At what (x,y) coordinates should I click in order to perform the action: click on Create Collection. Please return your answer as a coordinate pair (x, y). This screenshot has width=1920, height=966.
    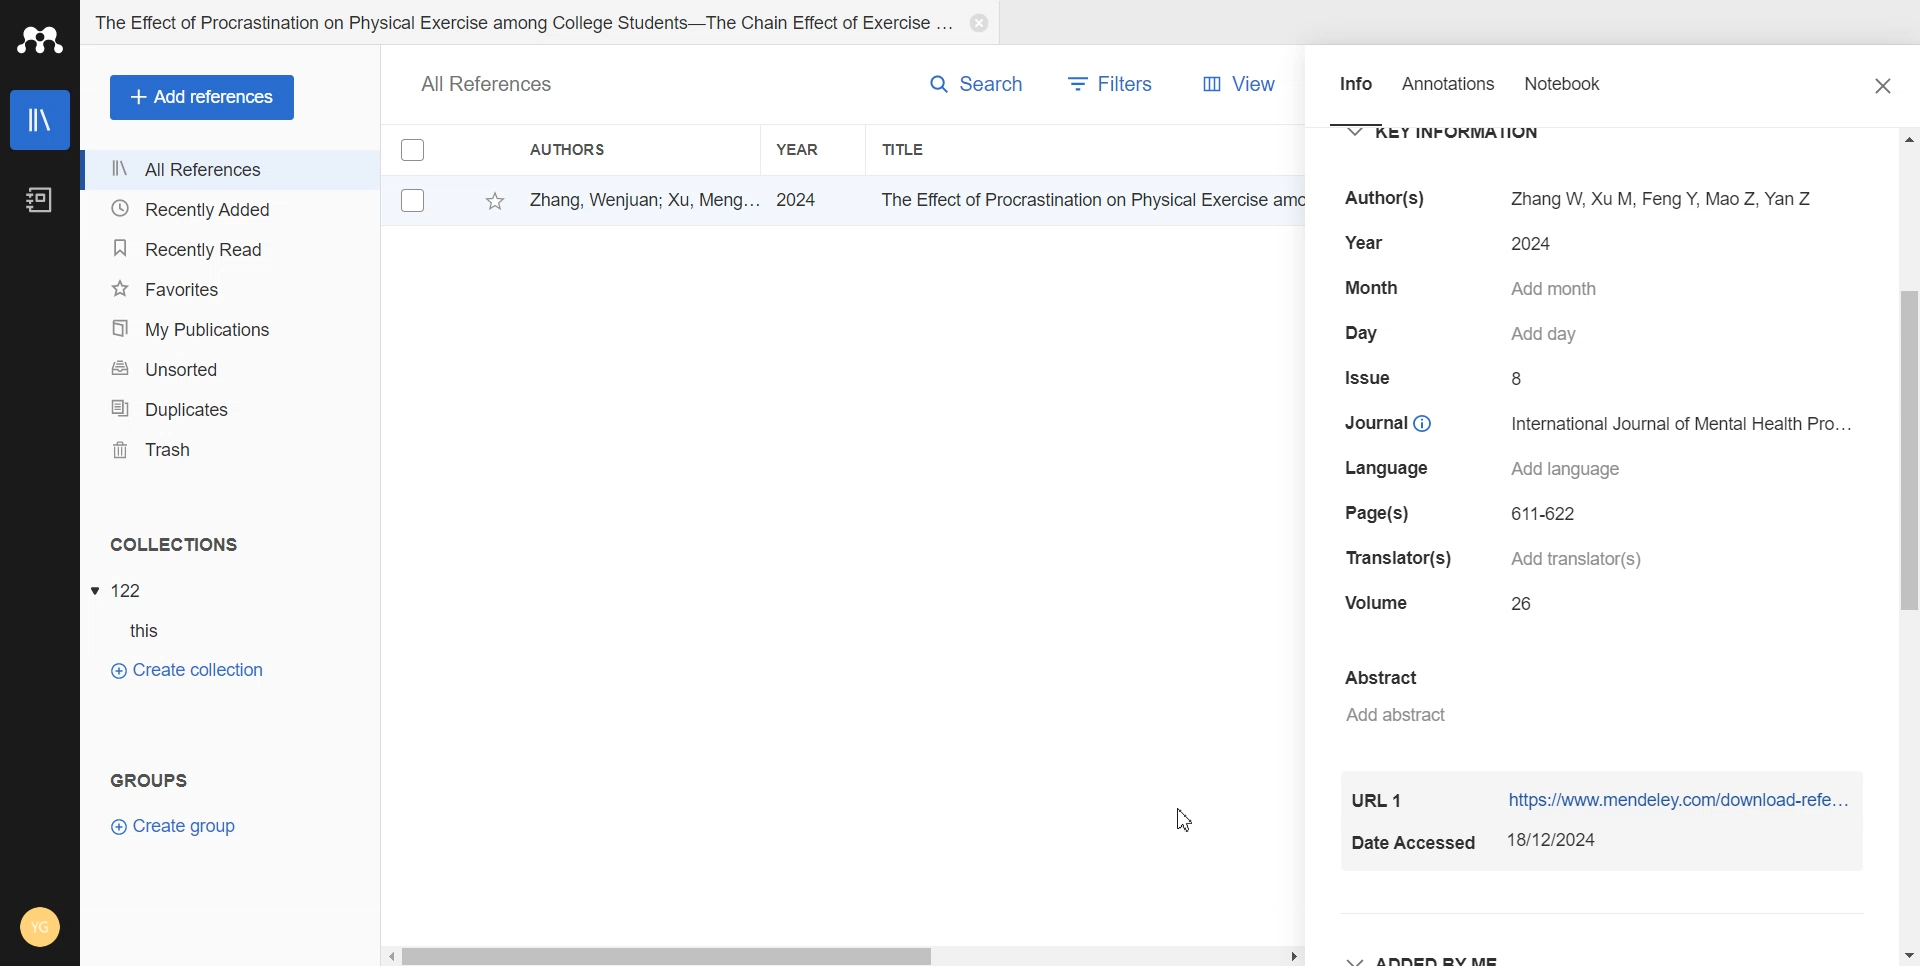
    Looking at the image, I should click on (187, 670).